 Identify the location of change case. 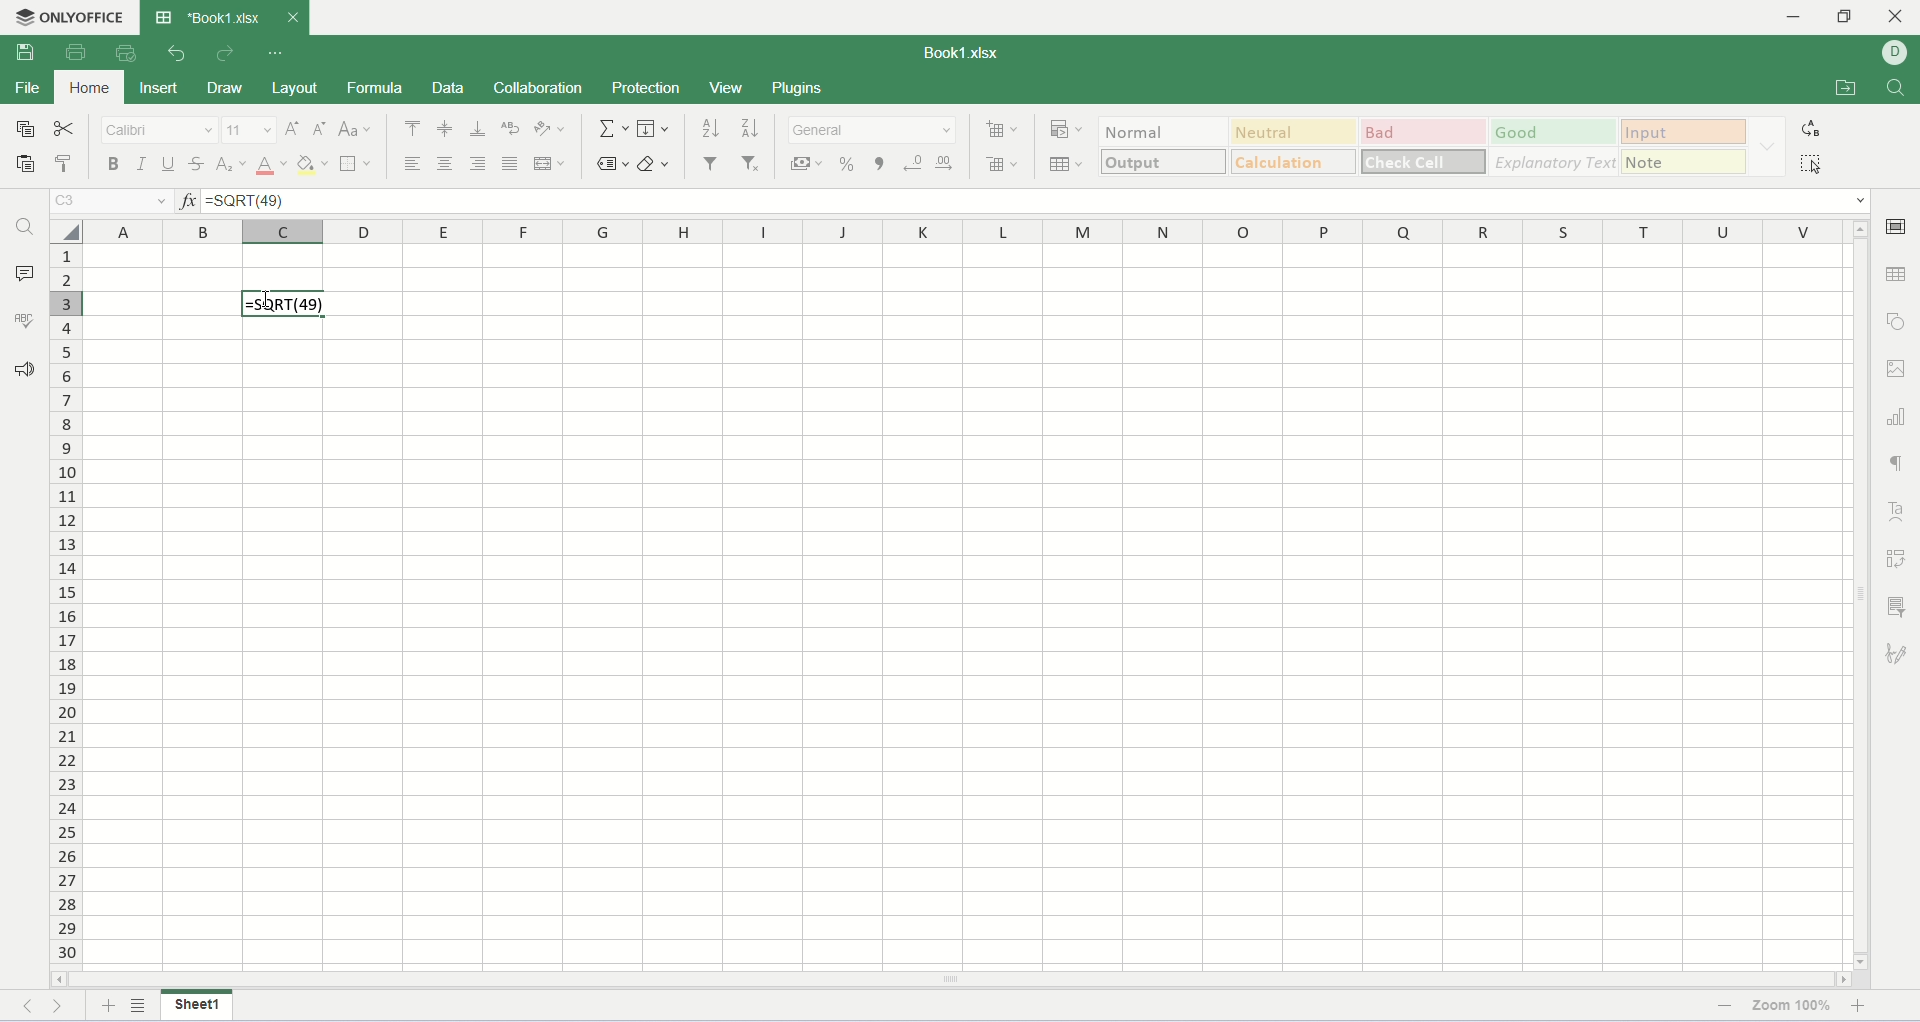
(357, 128).